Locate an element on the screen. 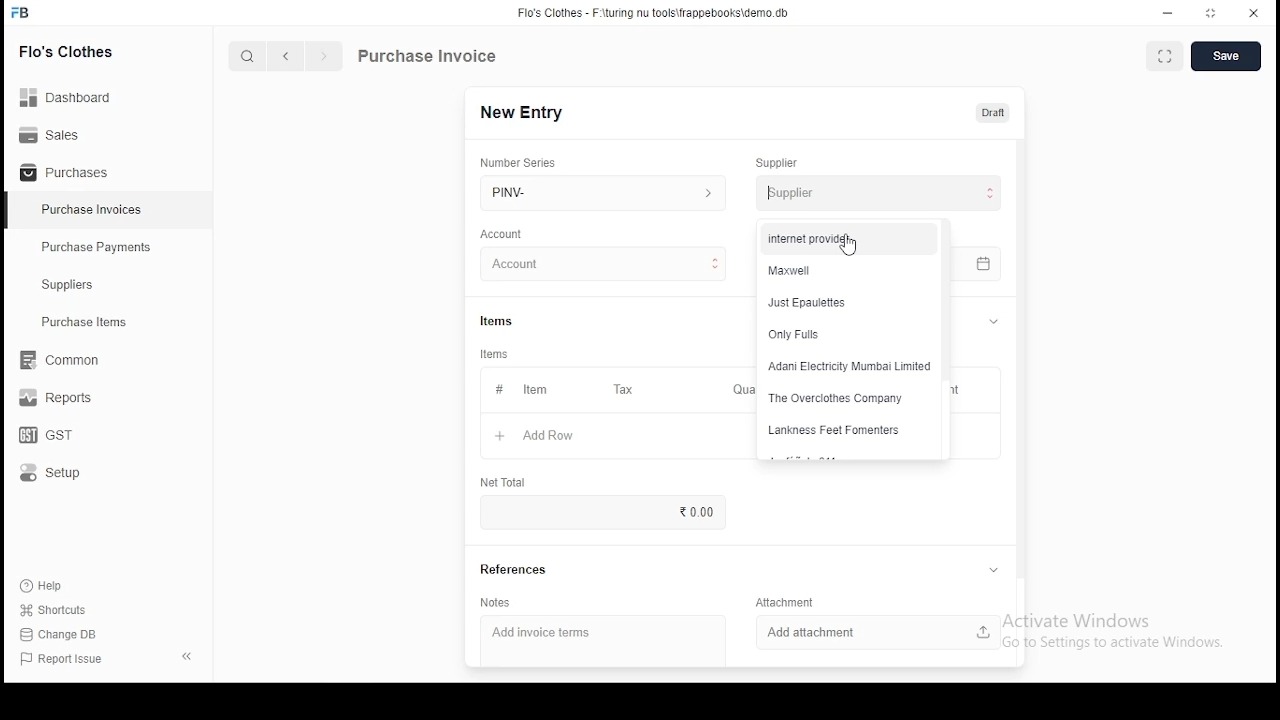  Shortcuts is located at coordinates (61, 610).